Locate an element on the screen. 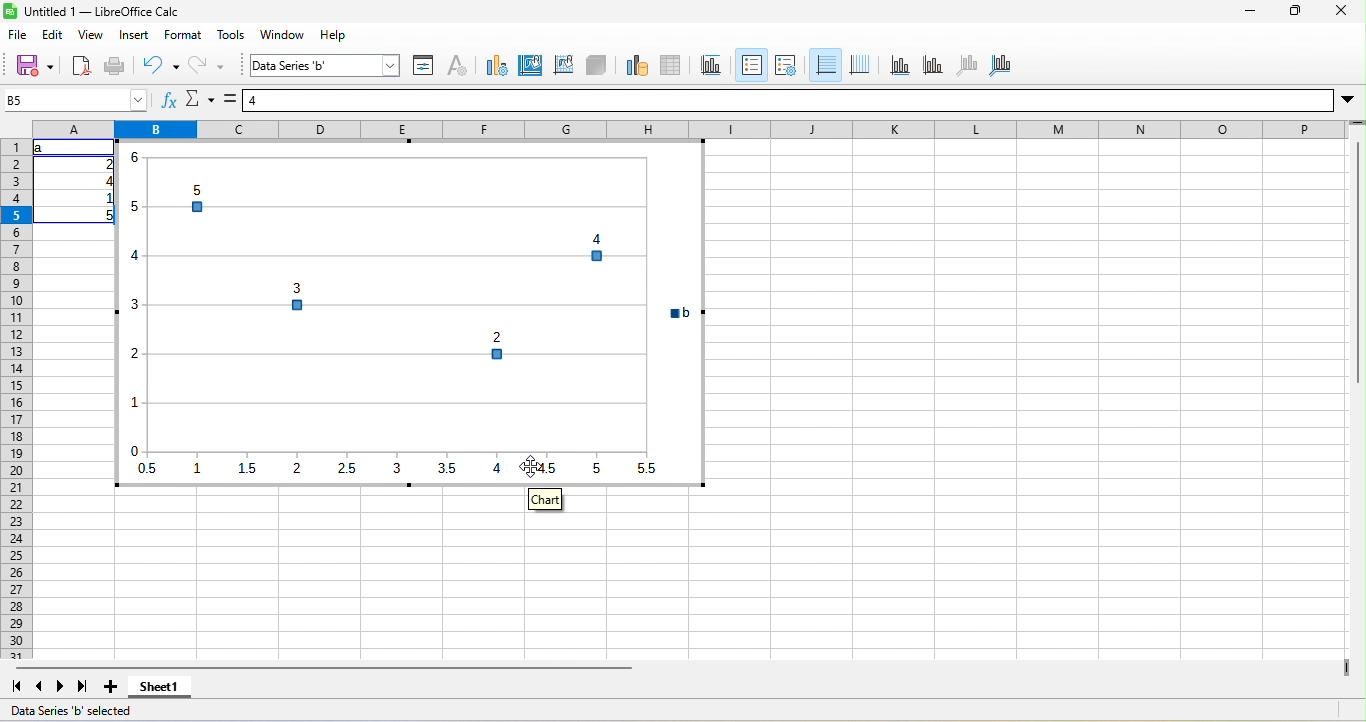 Image resolution: width=1366 pixels, height=722 pixels. maximize is located at coordinates (1295, 10).